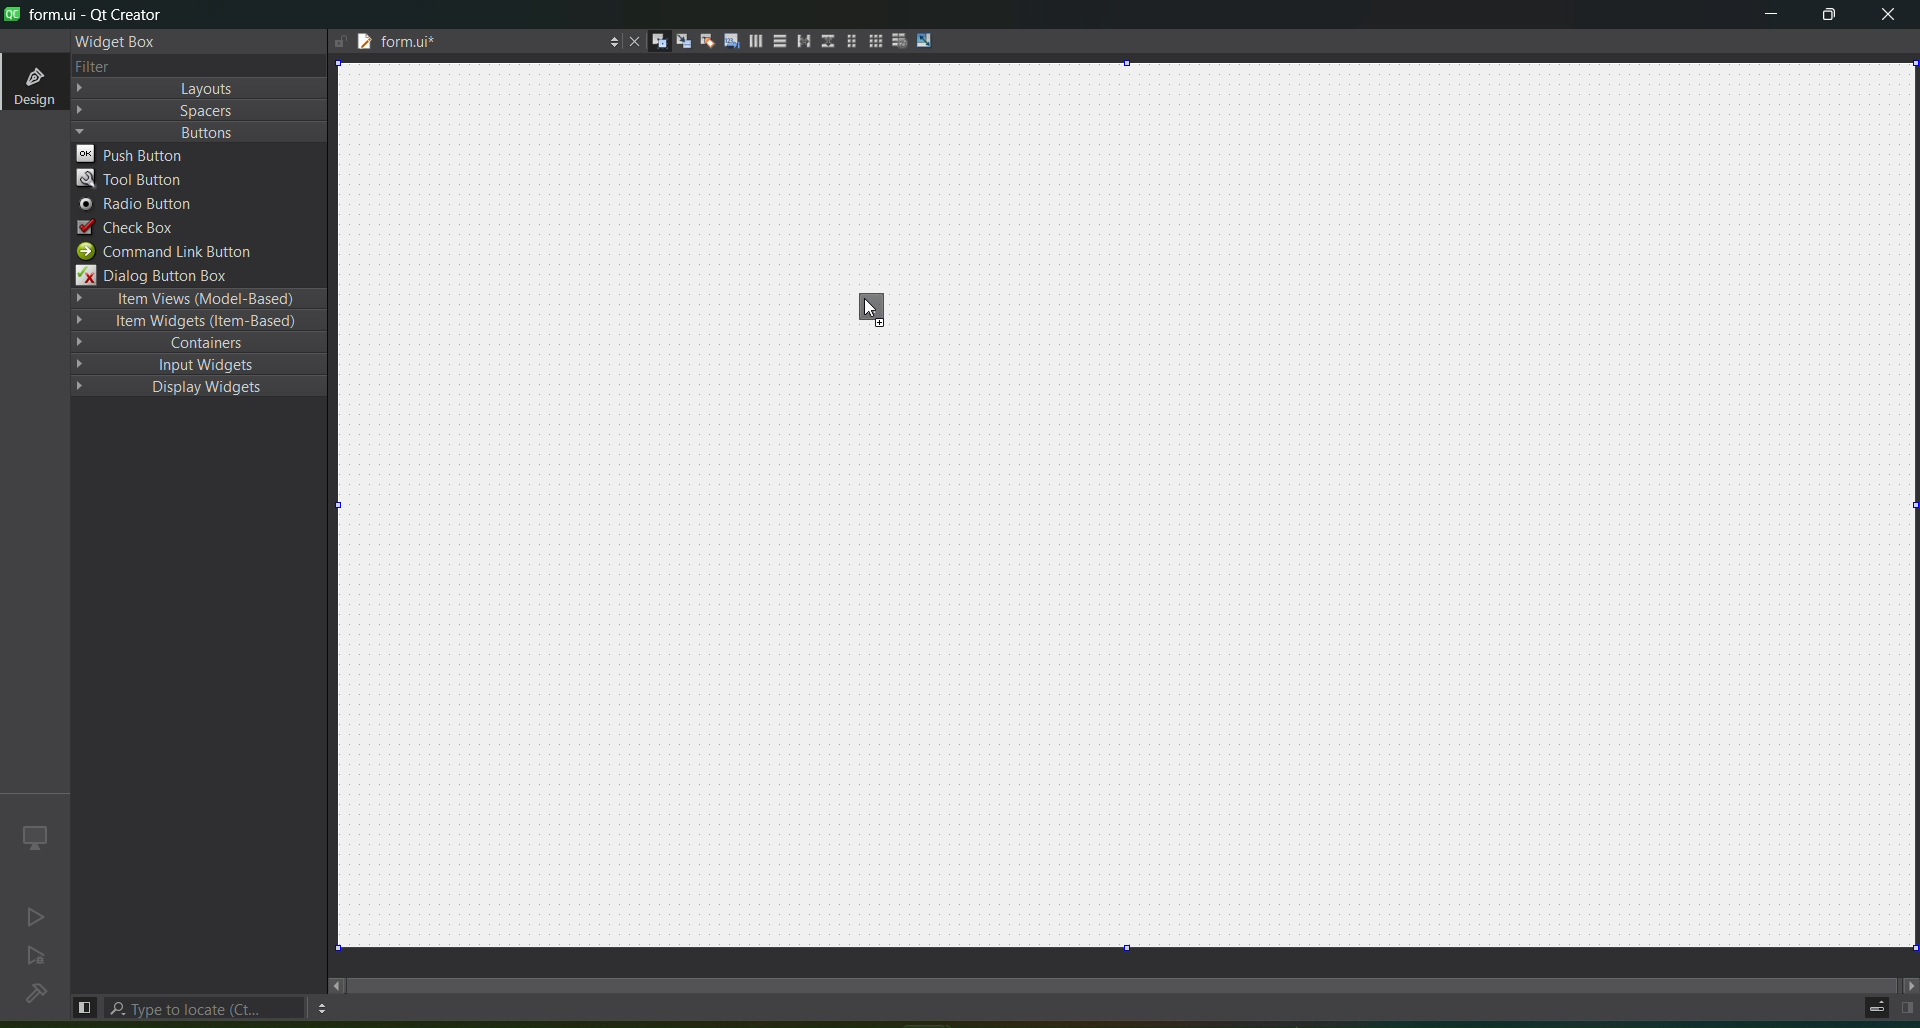 This screenshot has height=1028, width=1920. Describe the element at coordinates (800, 41) in the screenshot. I see `layout horizontal splitter` at that location.